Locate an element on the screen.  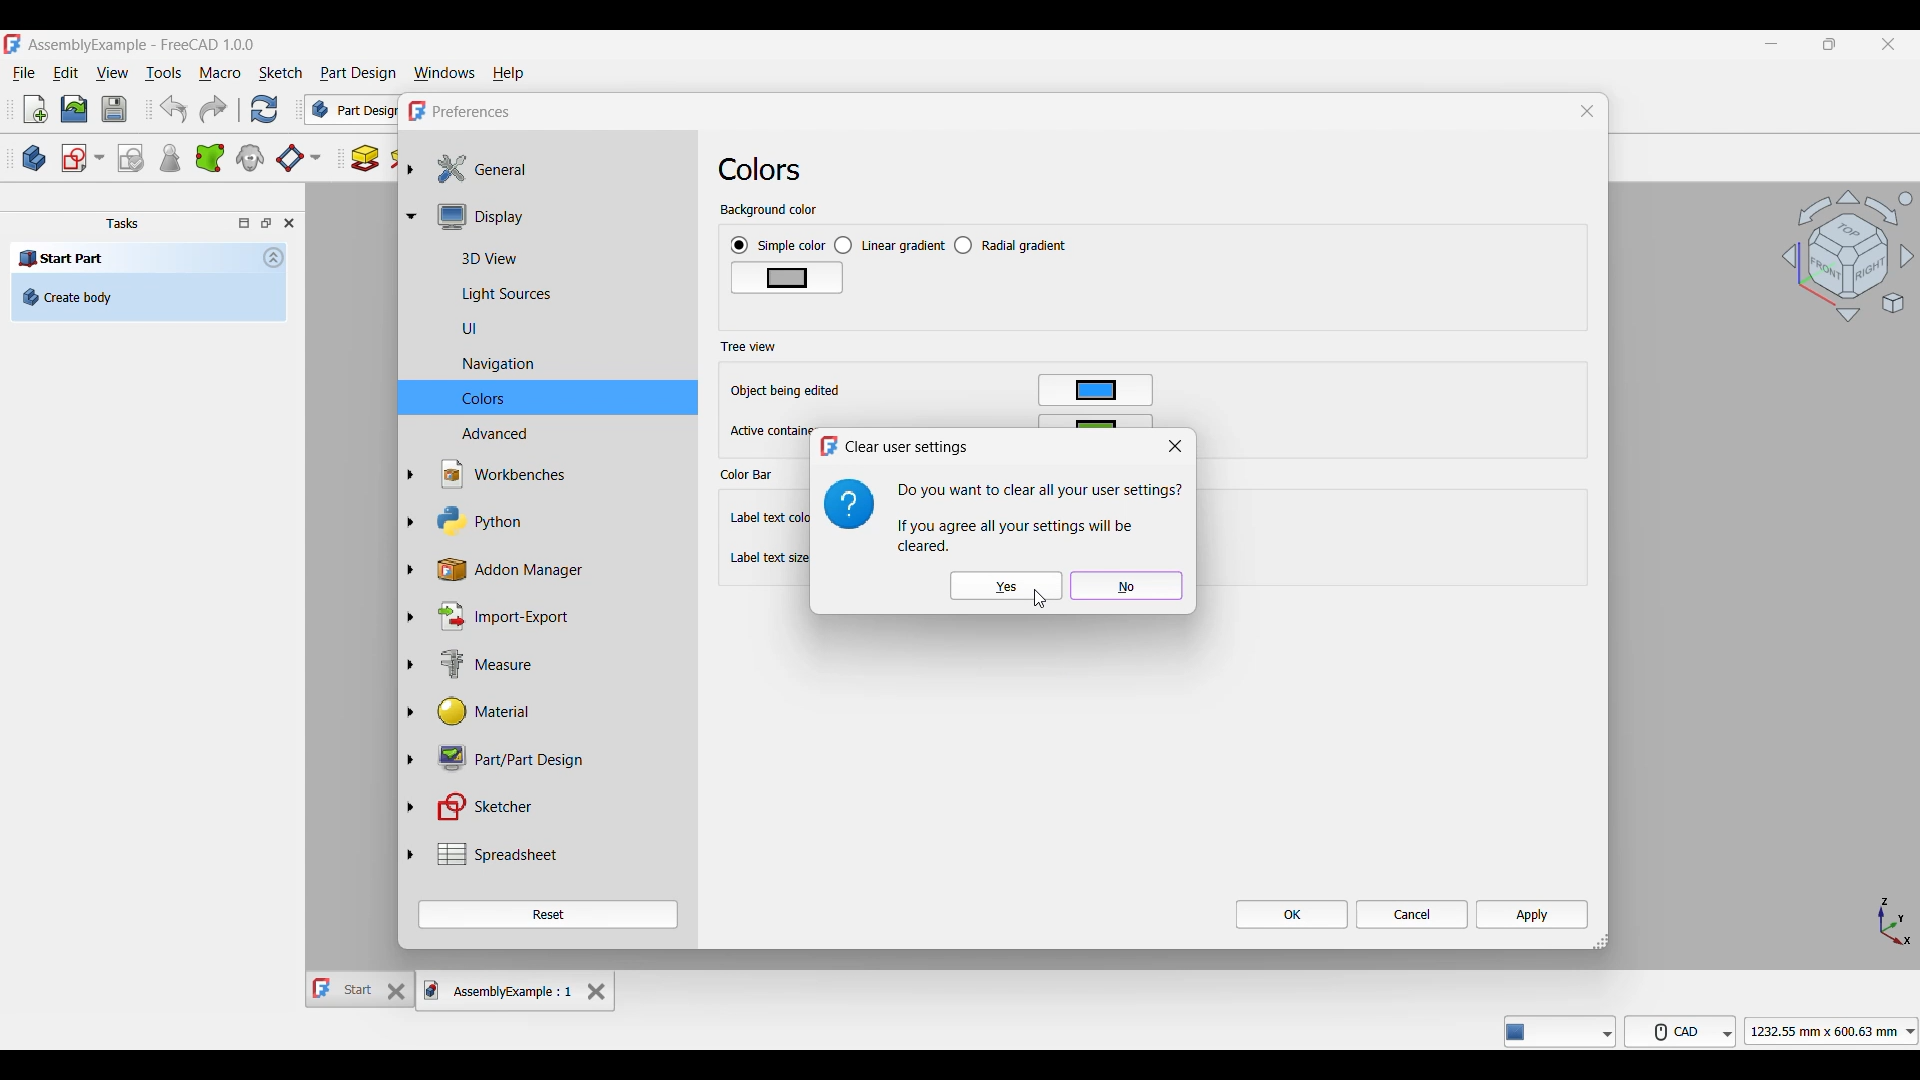
AssemblyExample : 1, current tab highlighted is located at coordinates (500, 990).